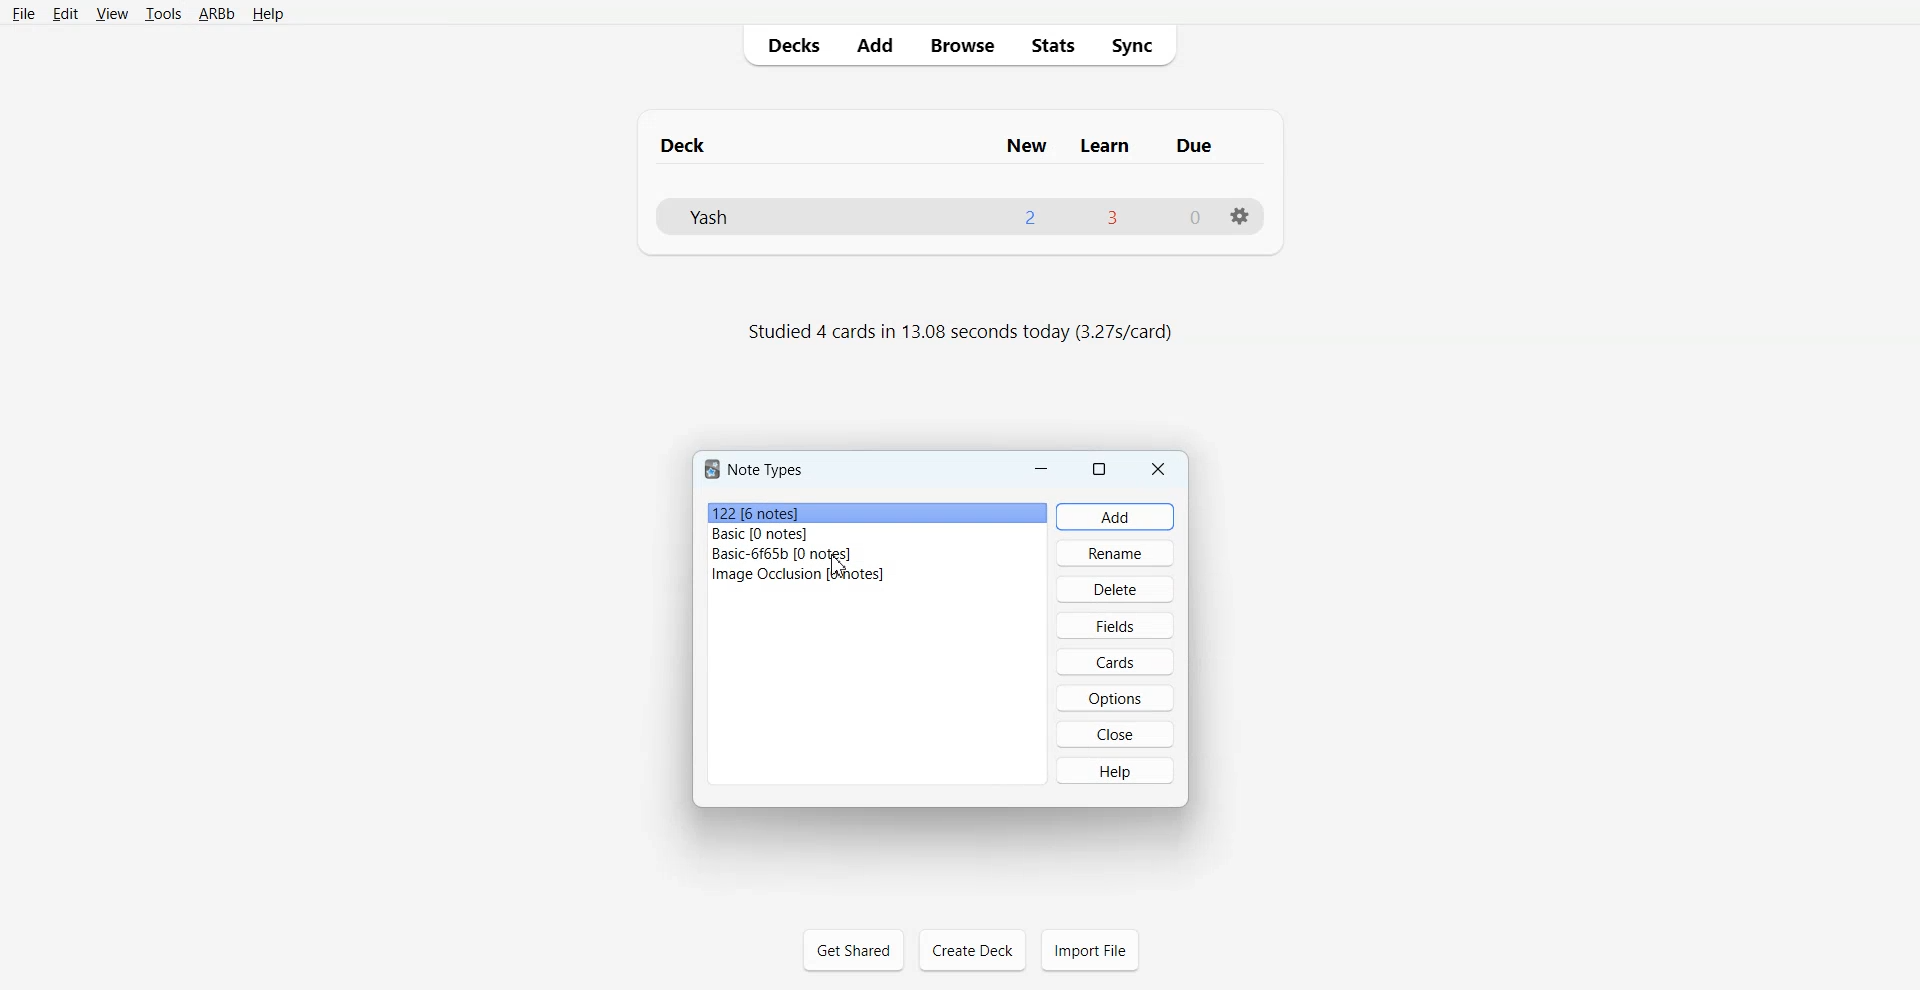 Image resolution: width=1920 pixels, height=990 pixels. I want to click on Edit, so click(64, 13).